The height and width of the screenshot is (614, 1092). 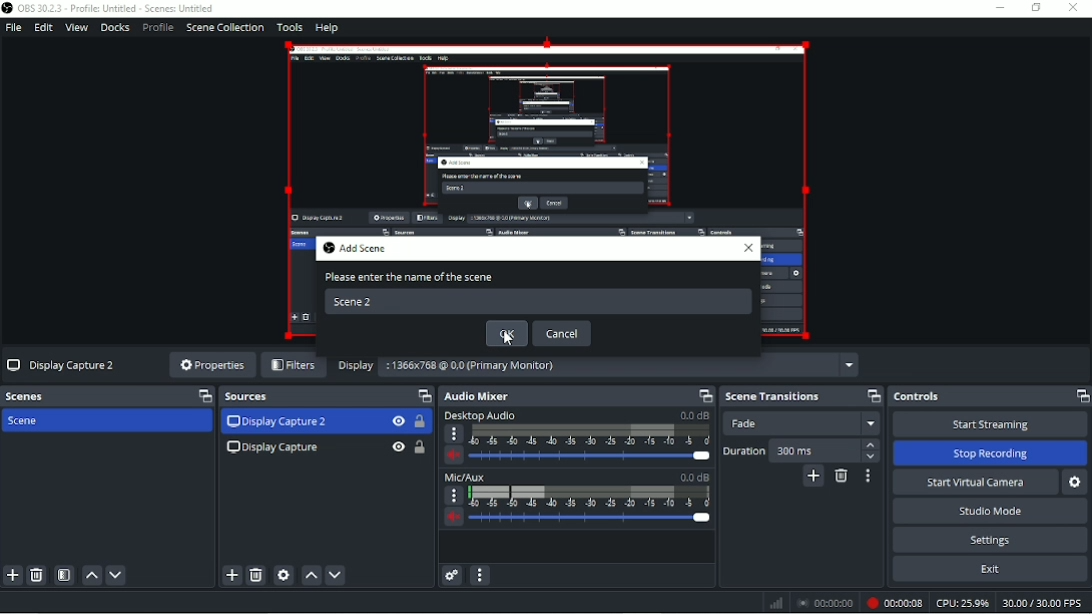 What do you see at coordinates (410, 276) in the screenshot?
I see `Please enter the name of the scene` at bounding box center [410, 276].